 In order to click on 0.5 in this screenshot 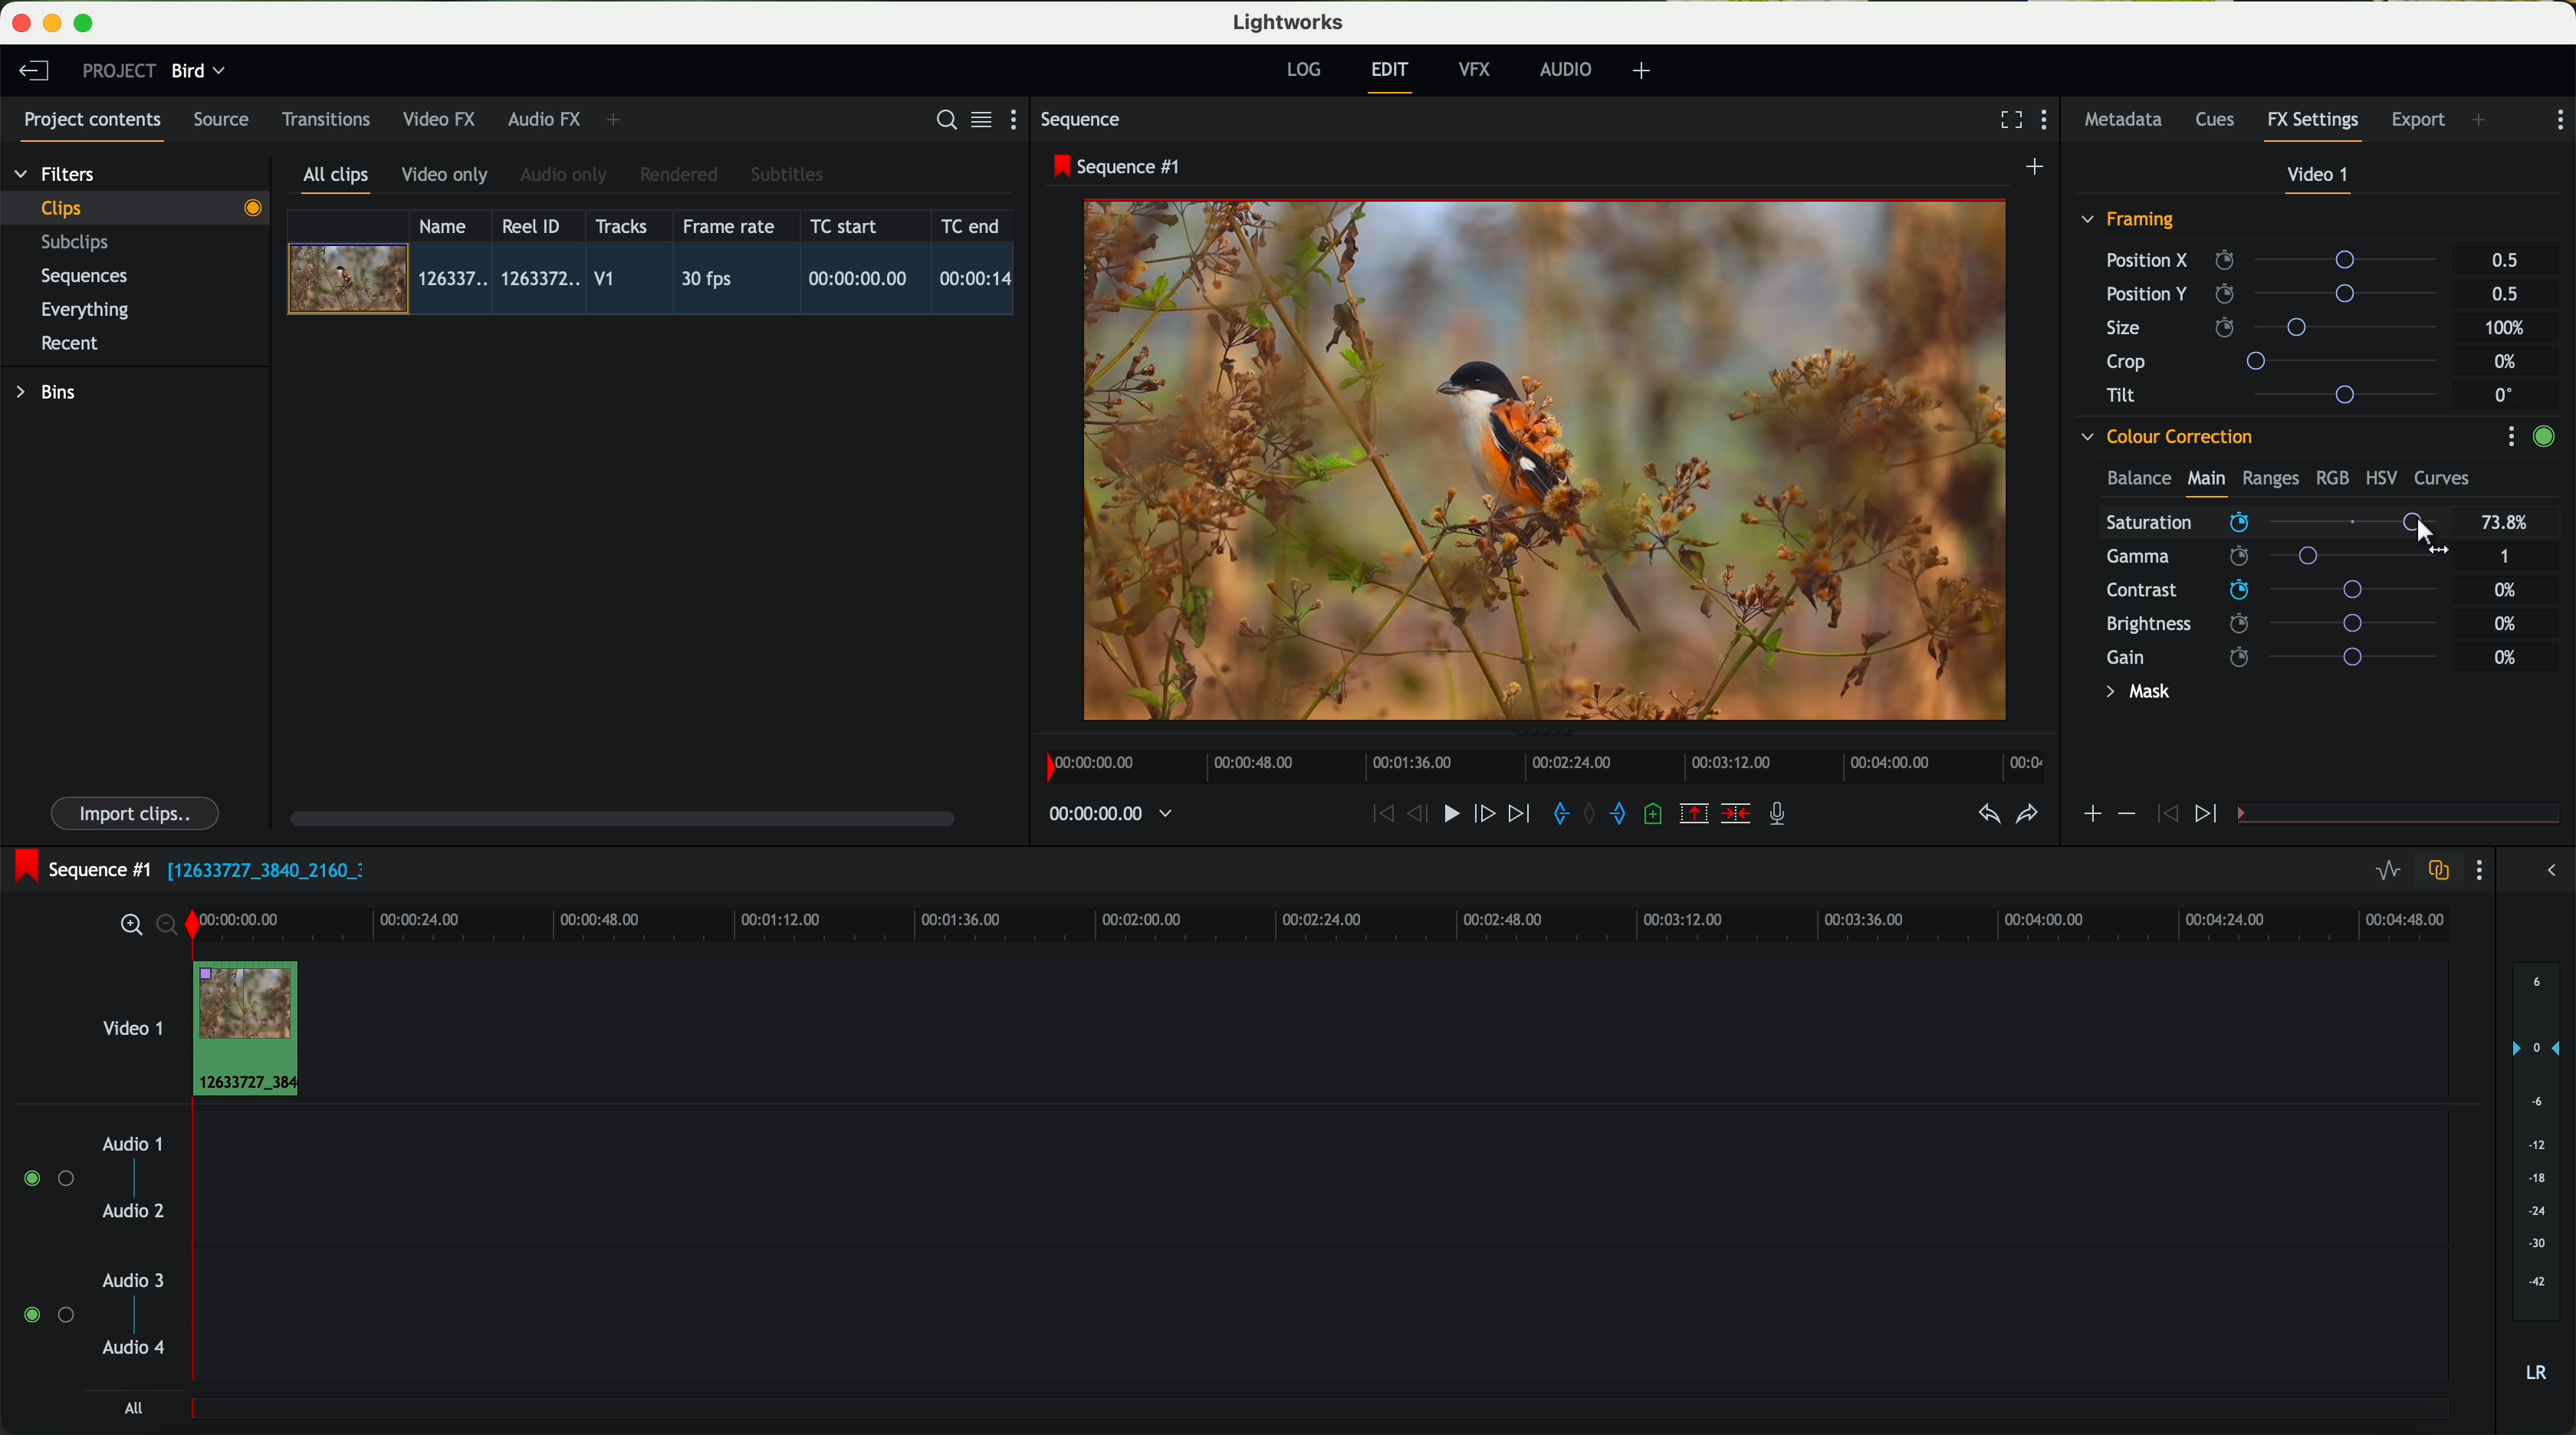, I will do `click(2505, 261)`.